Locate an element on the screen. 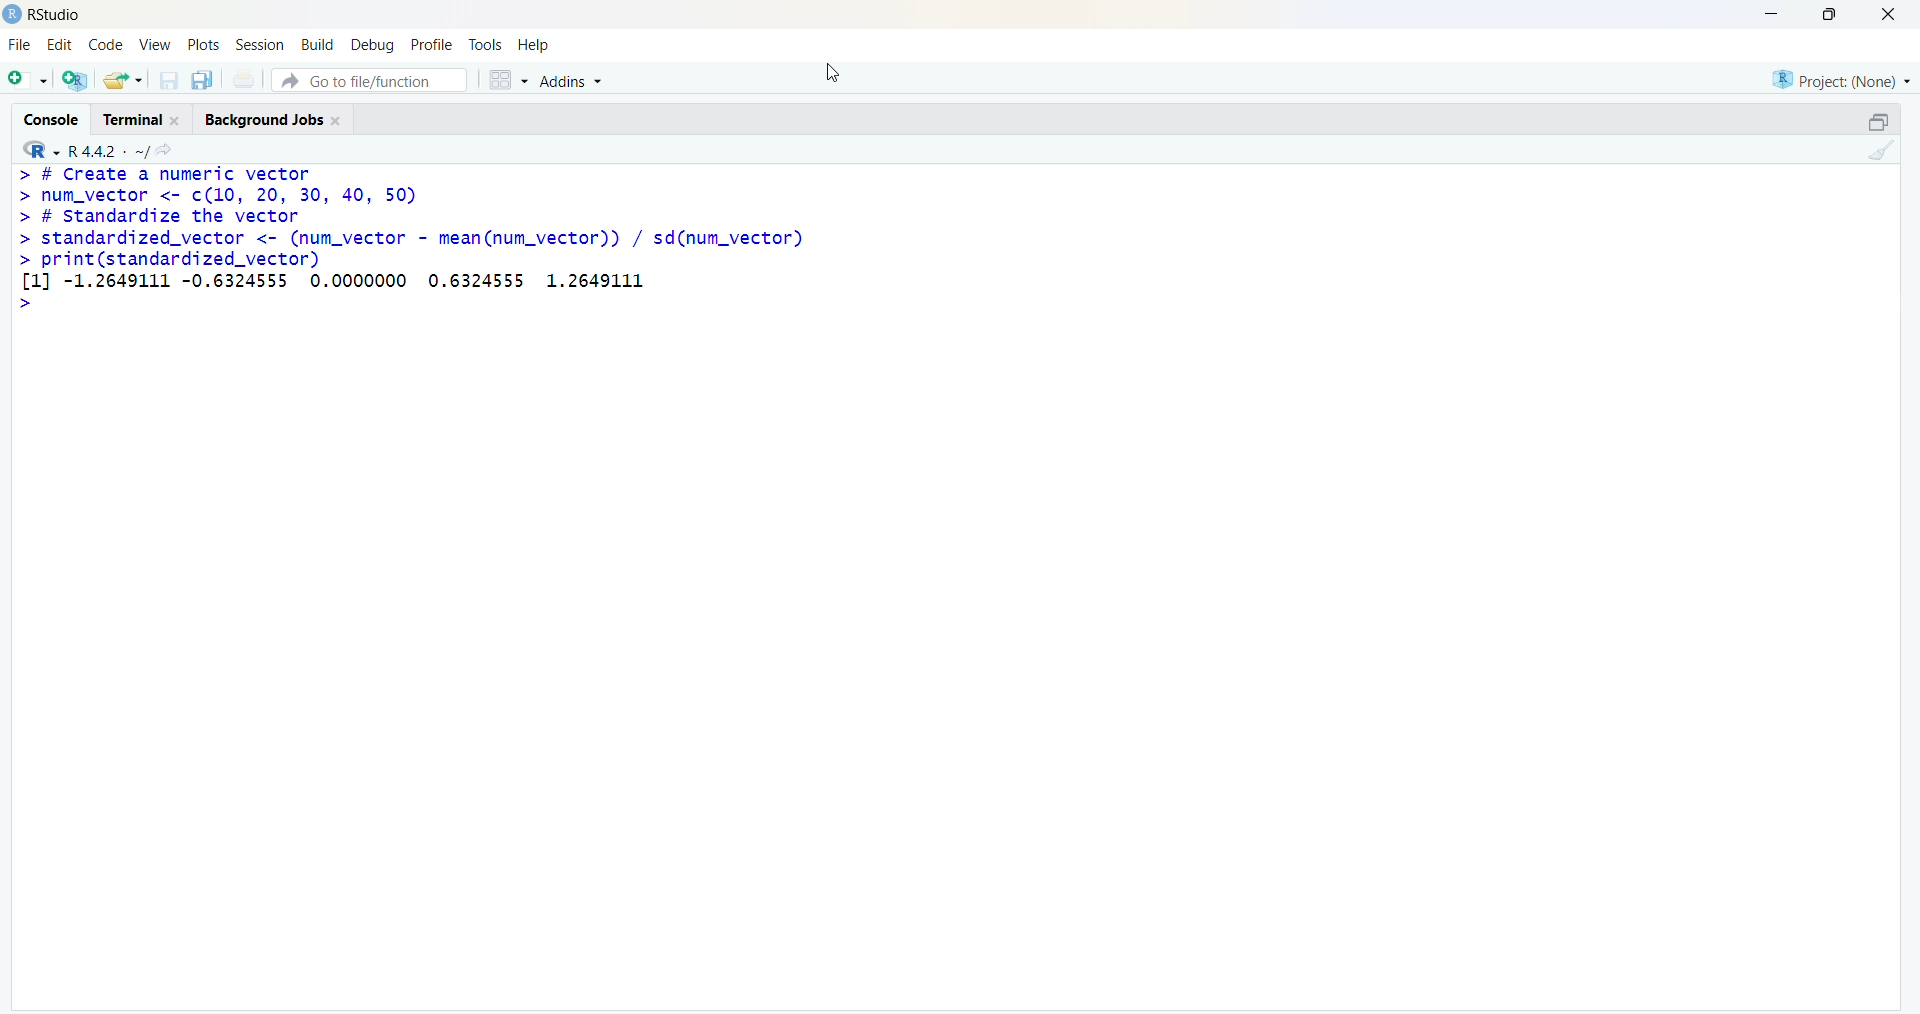 The image size is (1920, 1014). cursor is located at coordinates (831, 75).